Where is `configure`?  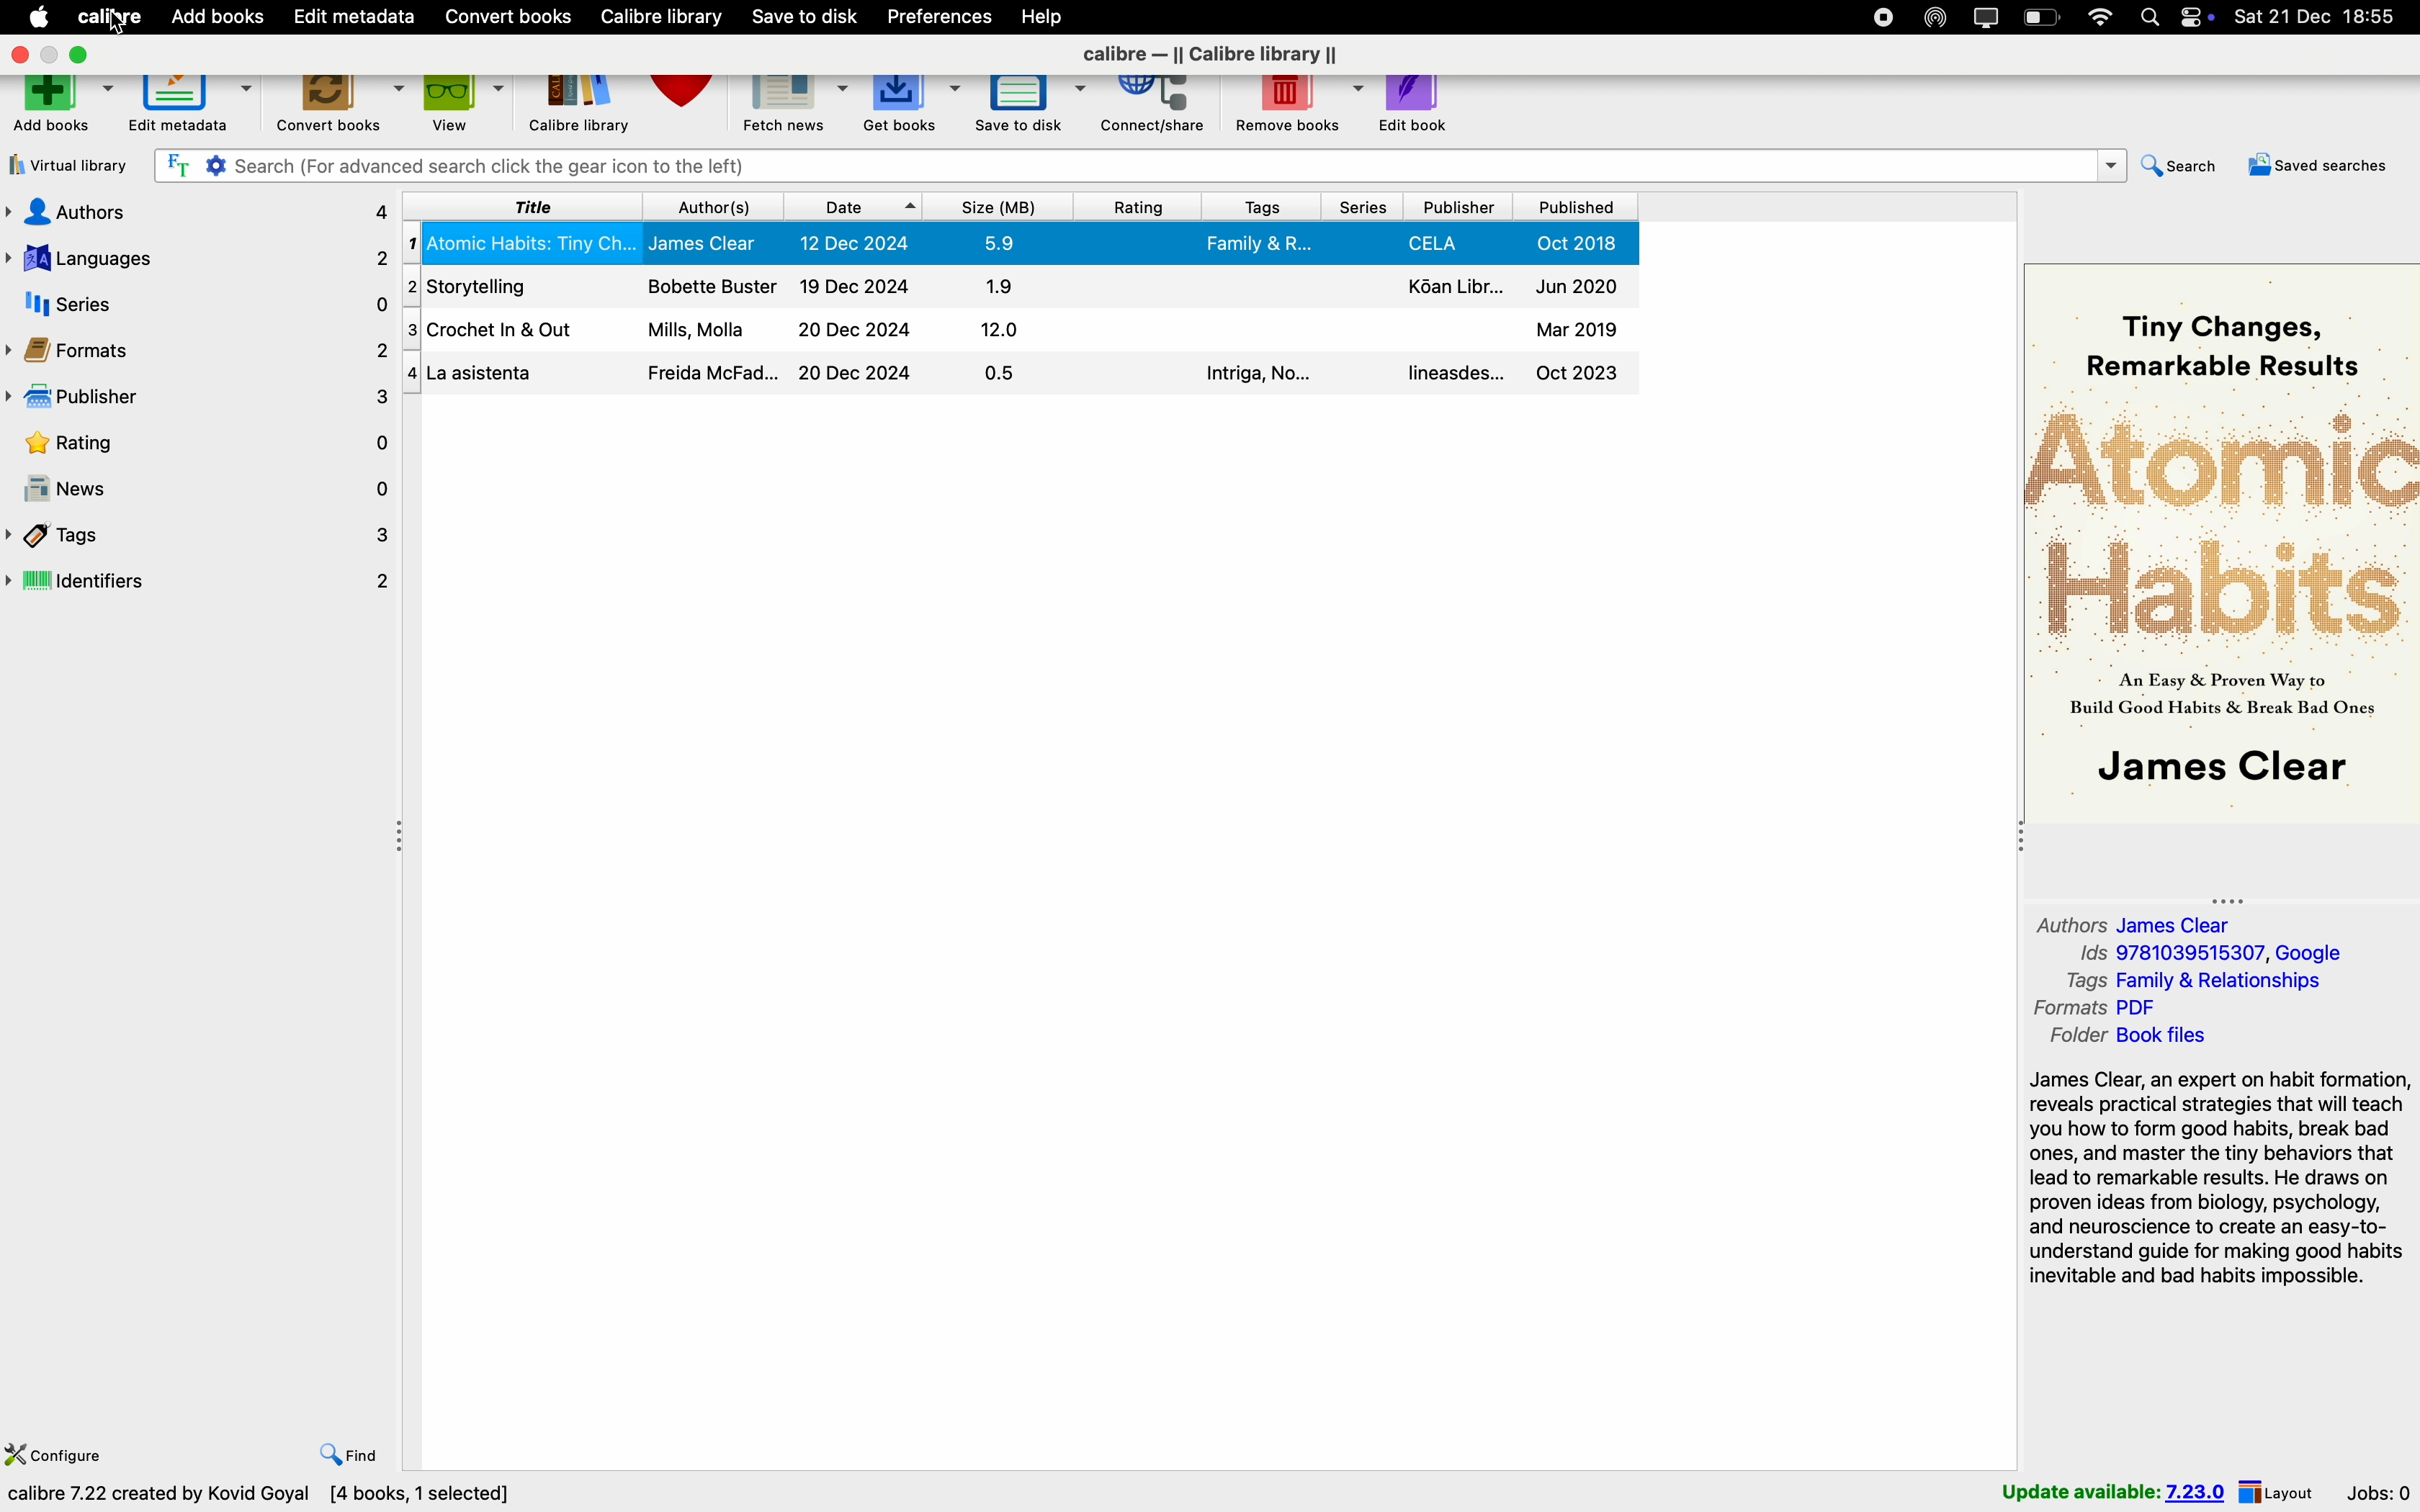 configure is located at coordinates (60, 1448).